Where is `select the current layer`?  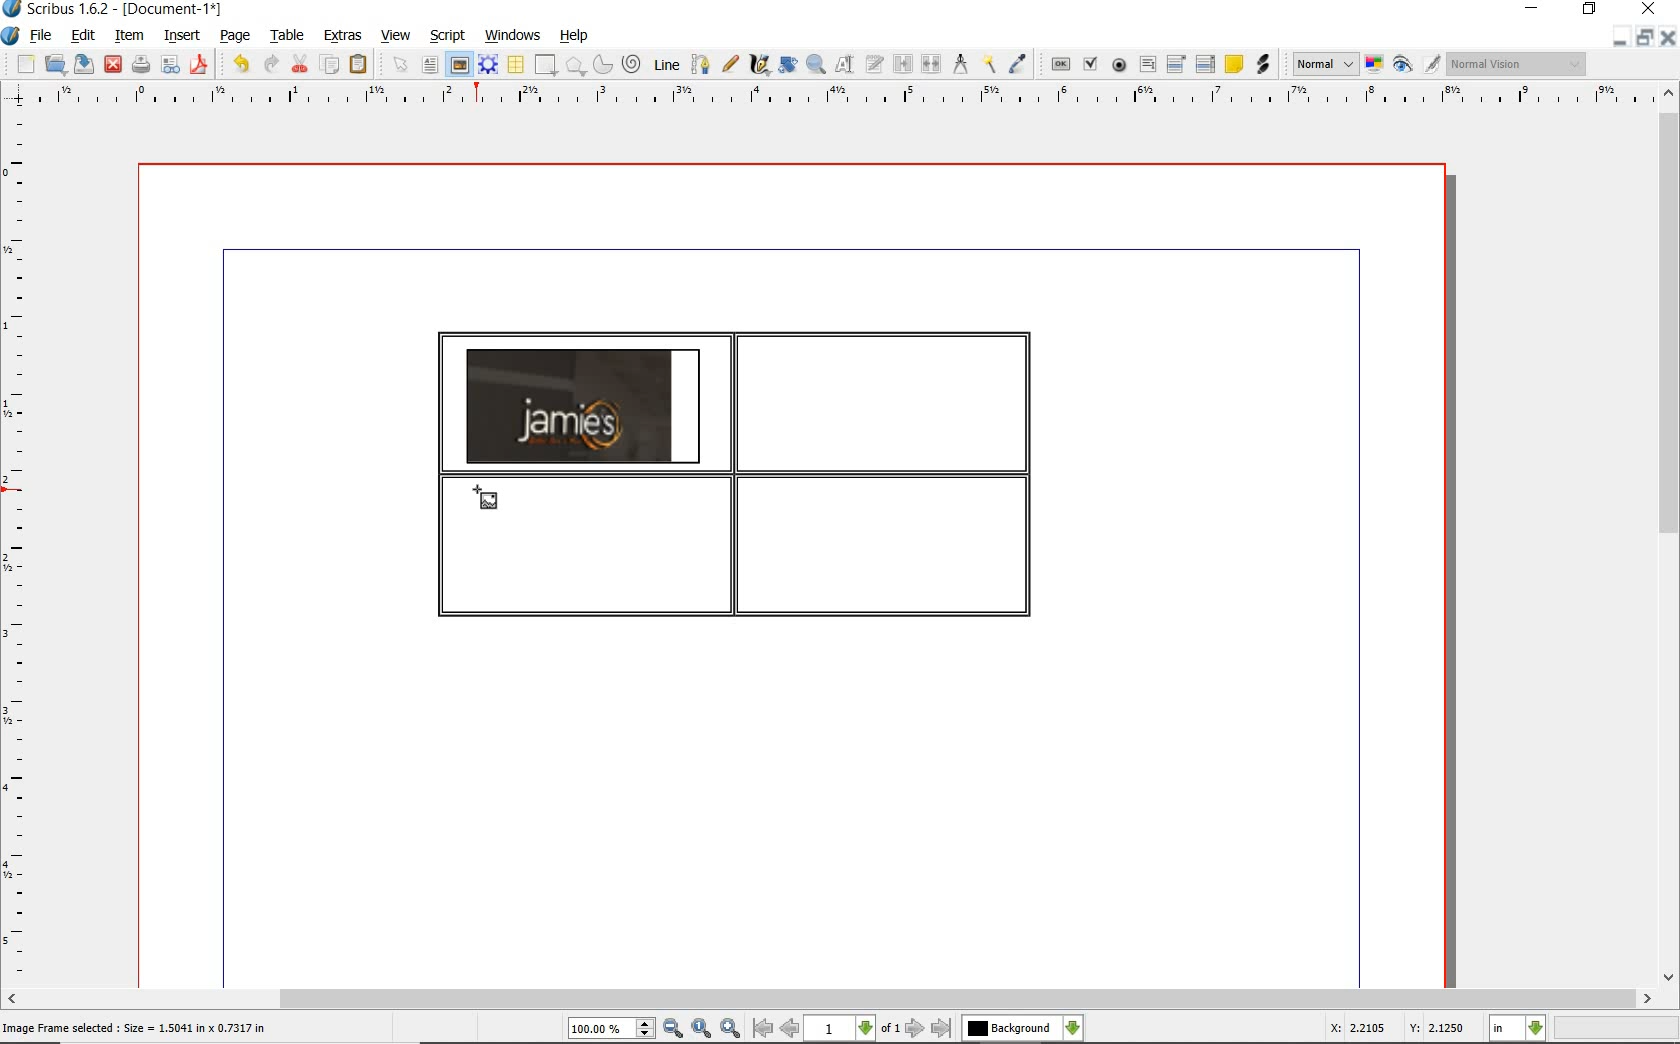
select the current layer is located at coordinates (1022, 1028).